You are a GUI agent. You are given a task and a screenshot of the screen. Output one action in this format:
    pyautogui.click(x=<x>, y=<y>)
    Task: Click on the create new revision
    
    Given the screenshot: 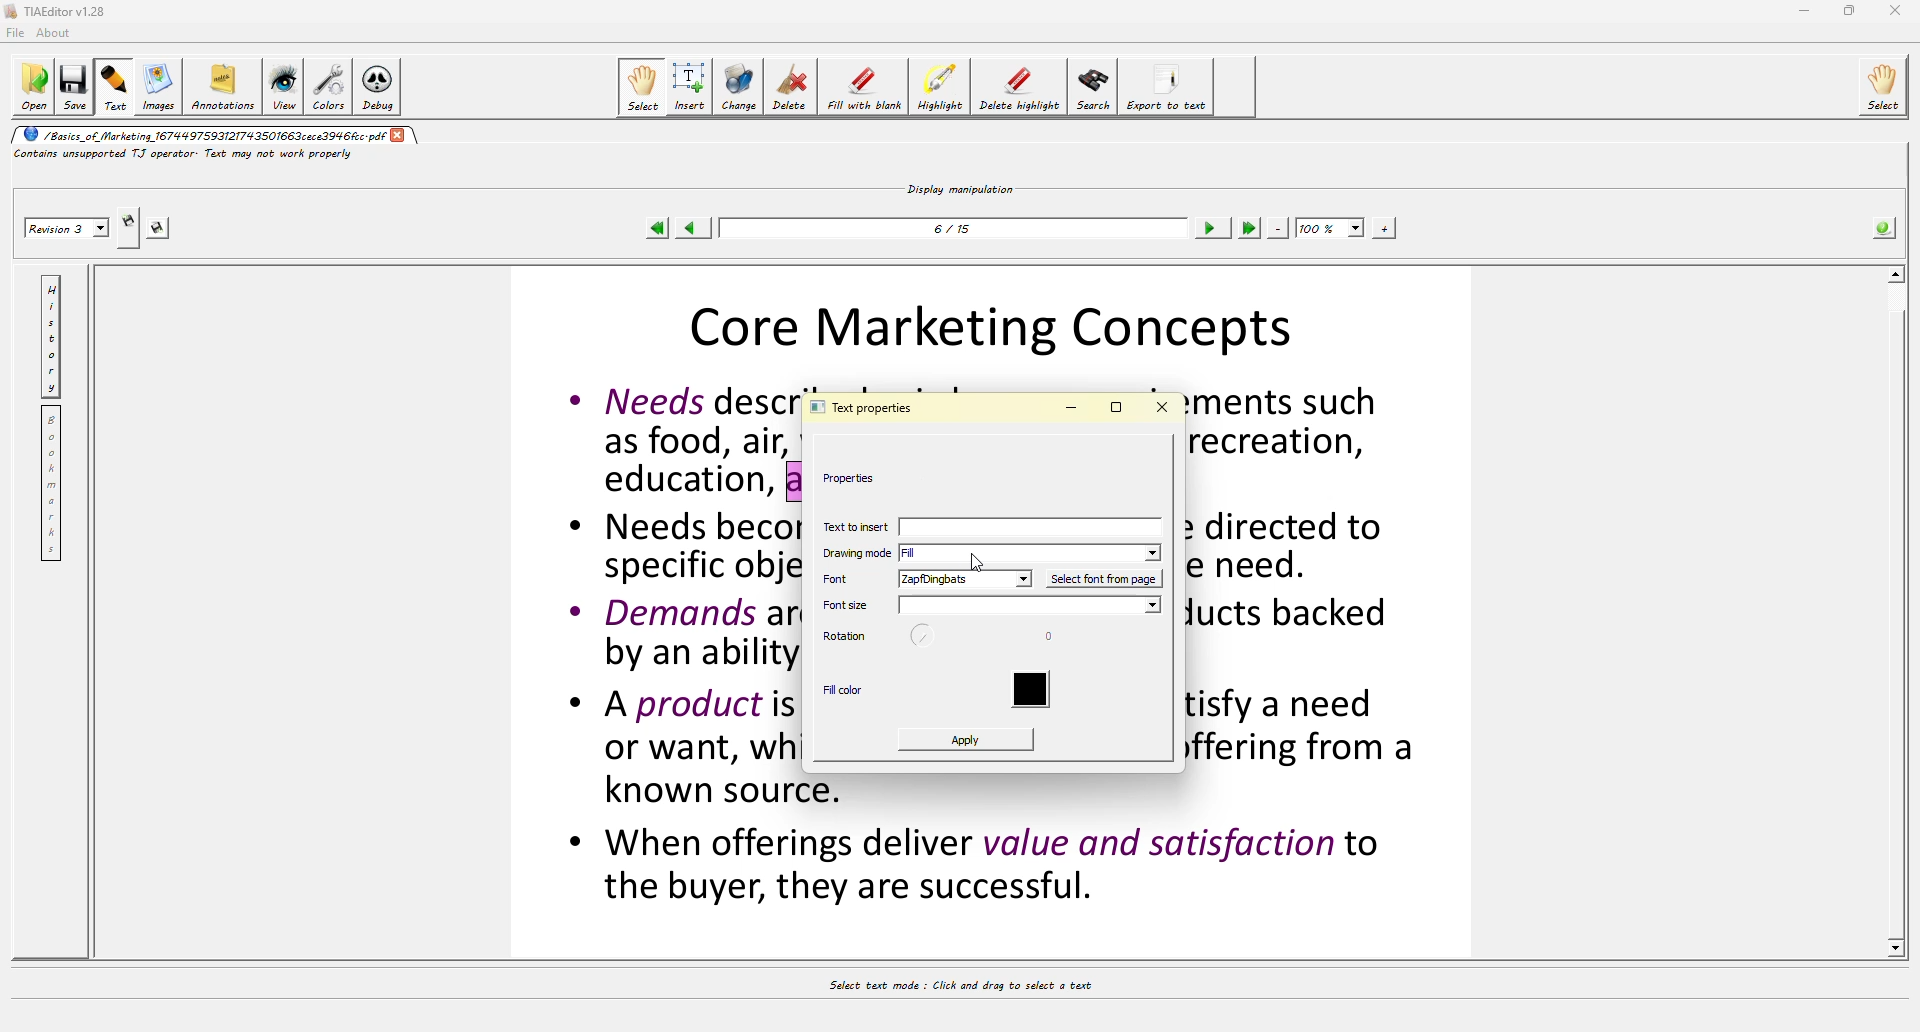 What is the action you would take?
    pyautogui.click(x=129, y=219)
    